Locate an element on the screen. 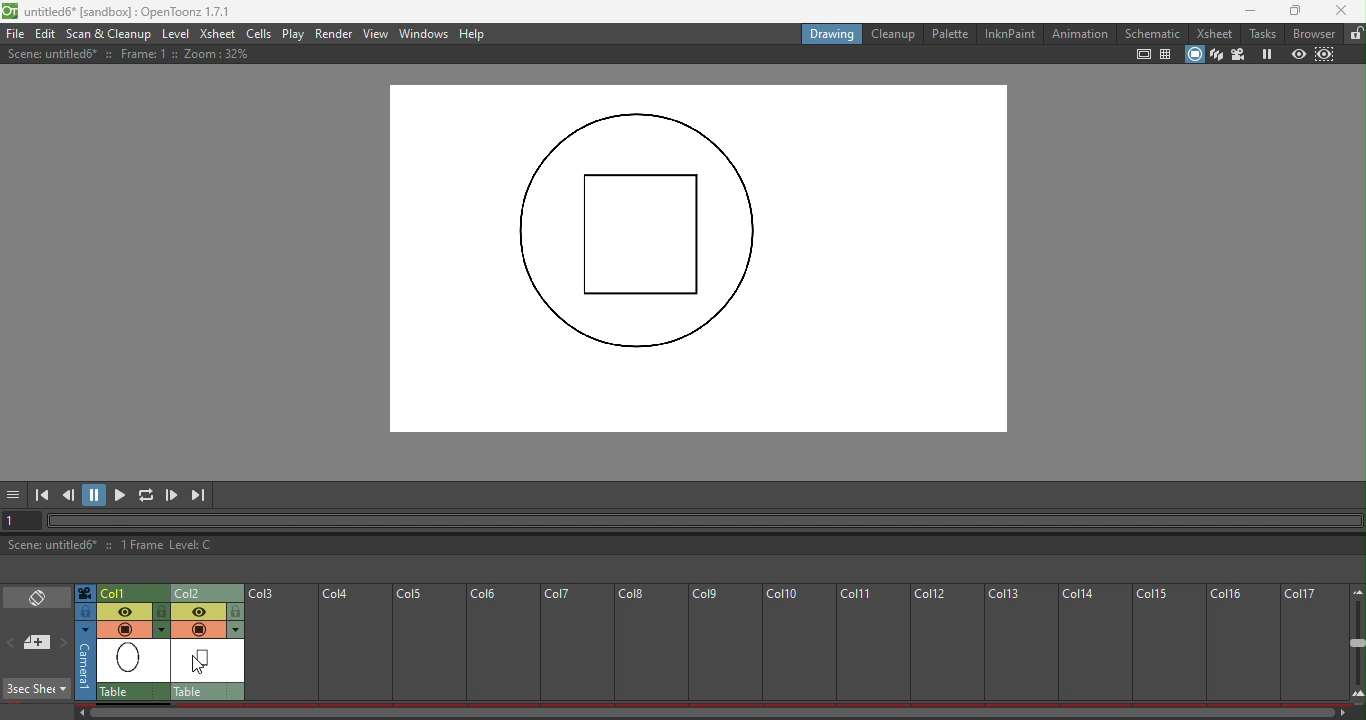 This screenshot has height=720, width=1366. Cleanup is located at coordinates (892, 33).